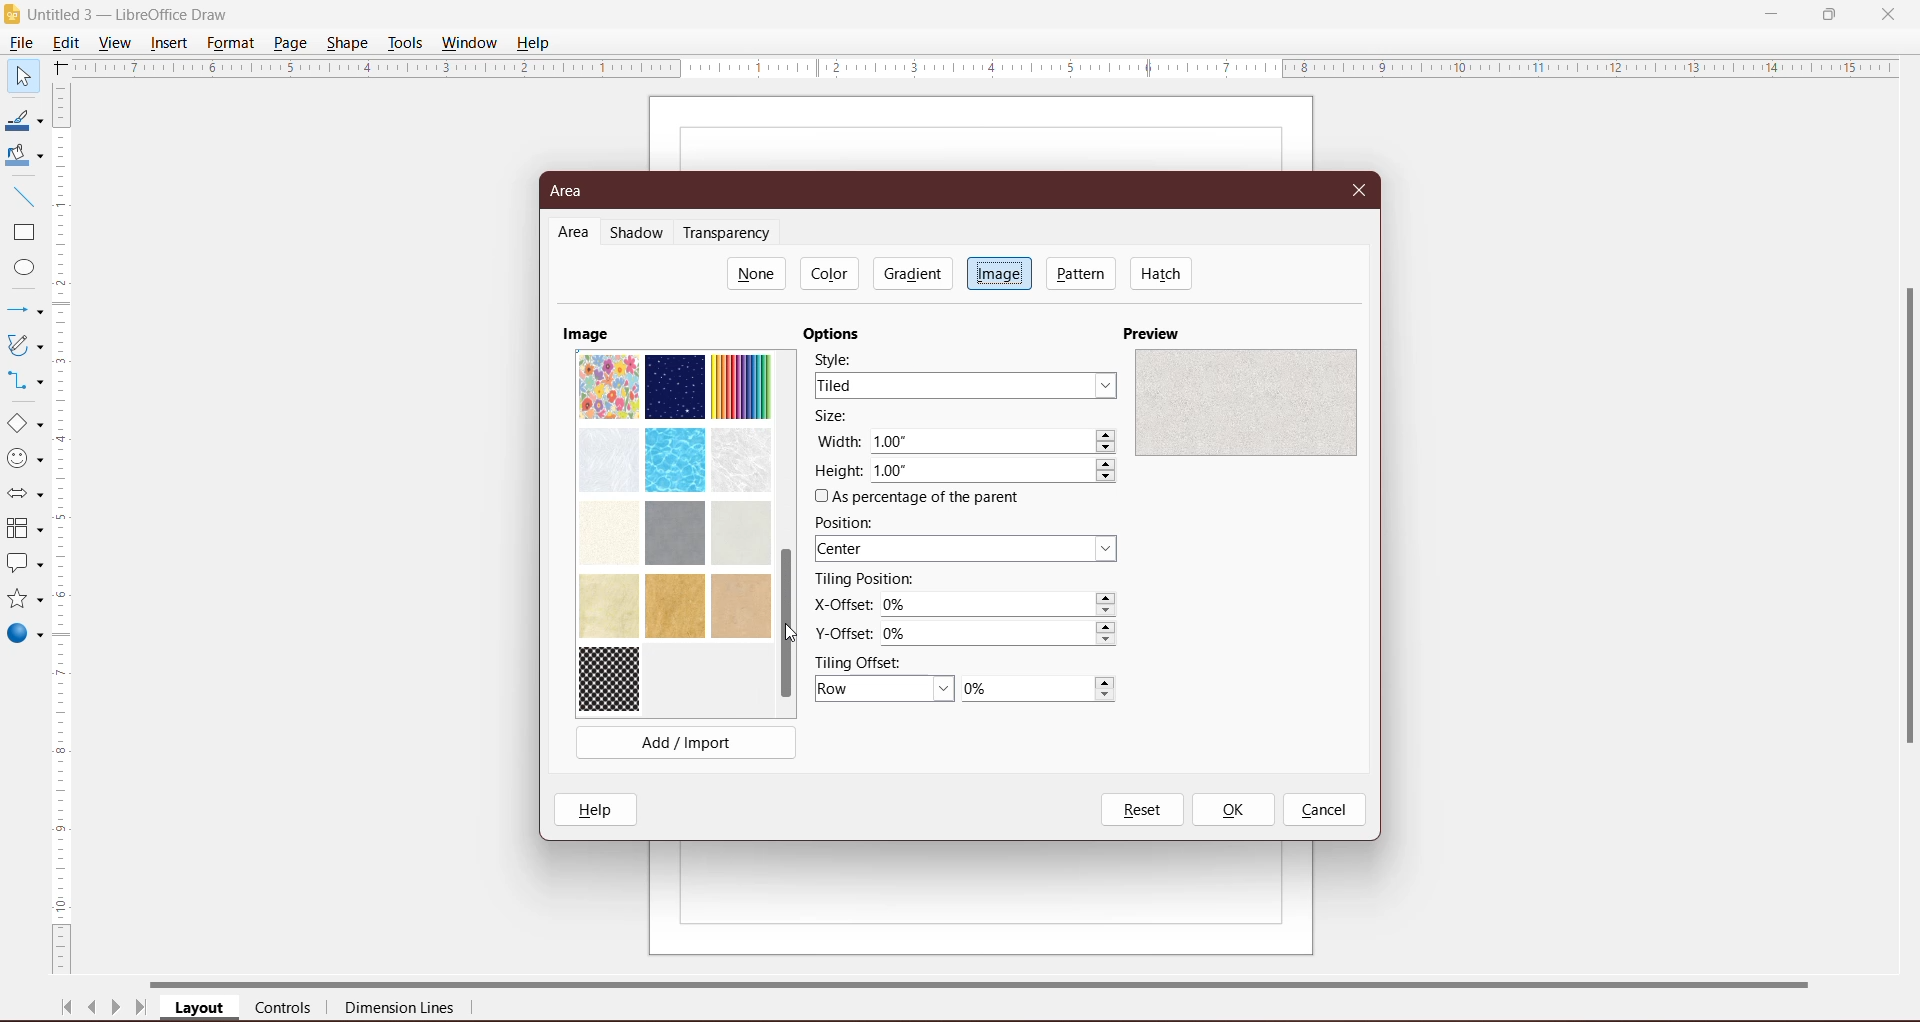 This screenshot has width=1920, height=1022. I want to click on Shape, so click(349, 41).